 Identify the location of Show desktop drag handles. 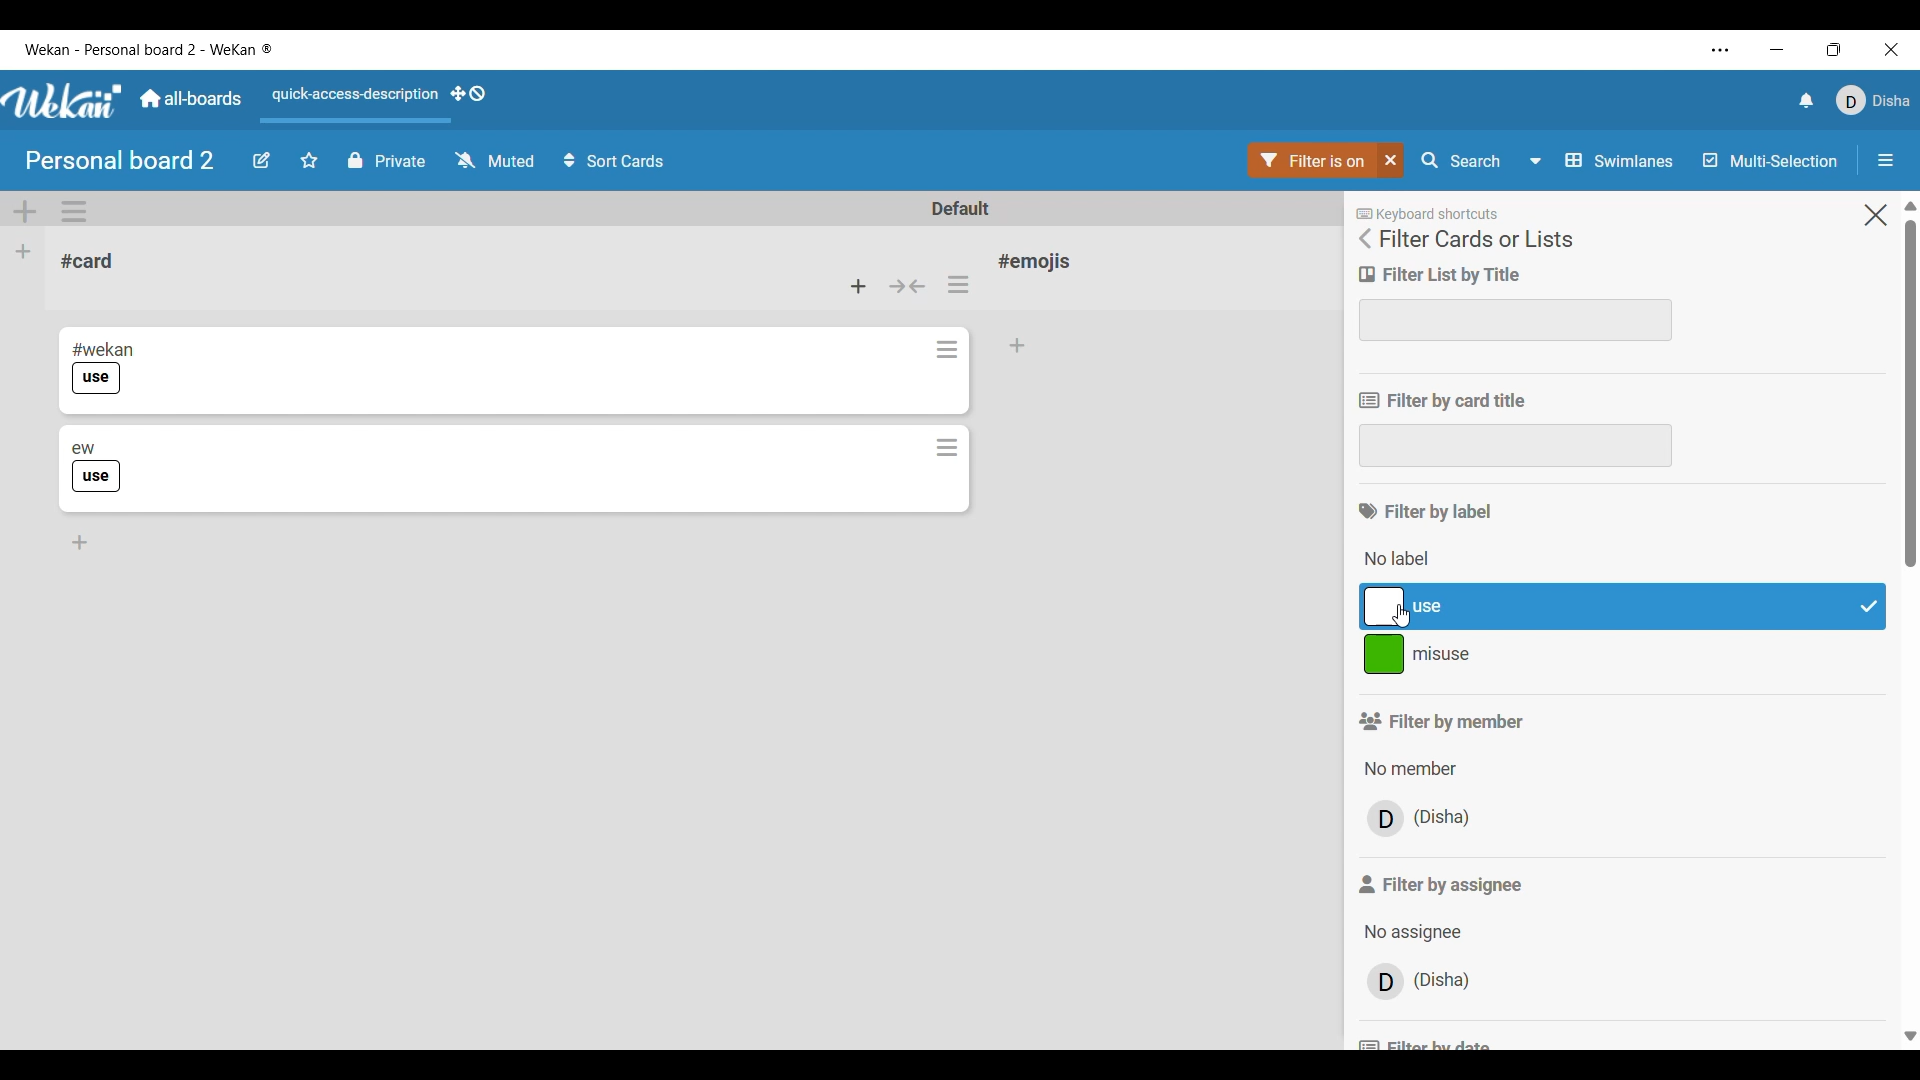
(468, 93).